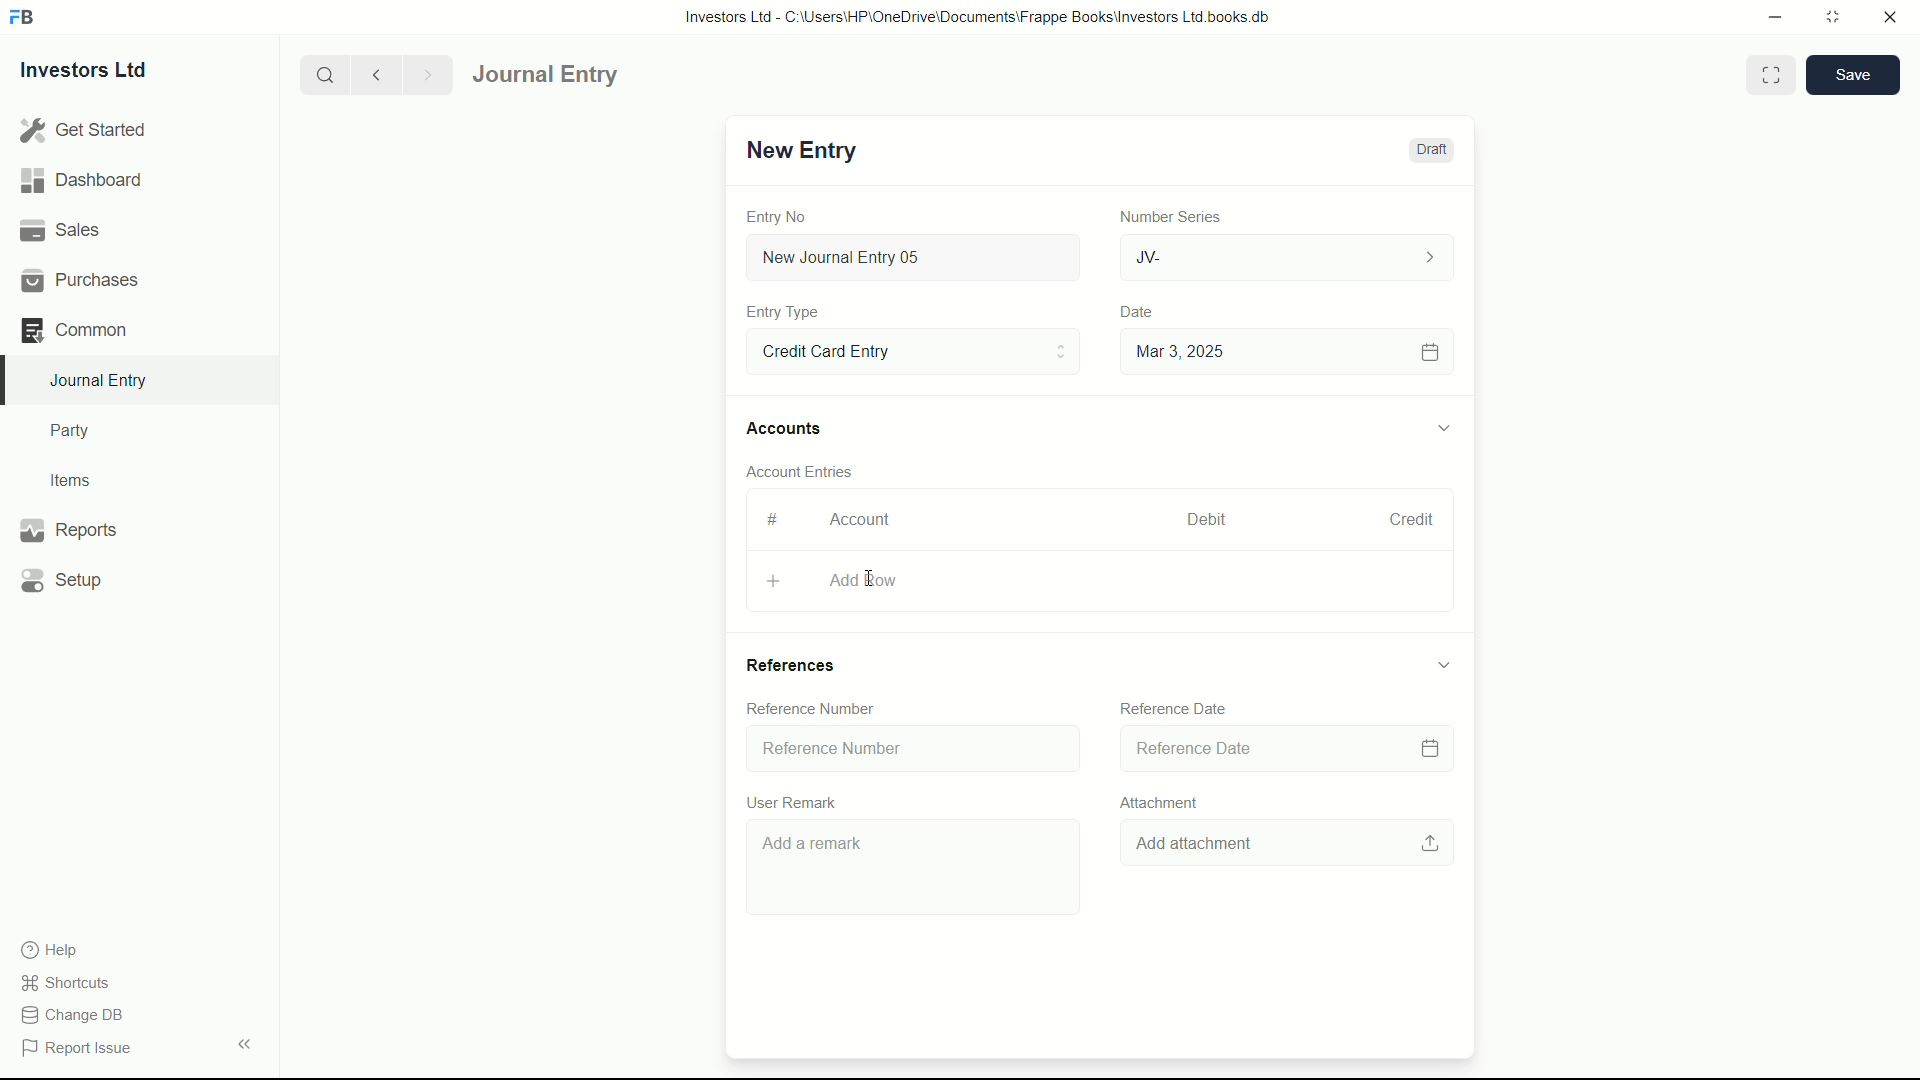 The image size is (1920, 1080). I want to click on Entry Type, so click(911, 350).